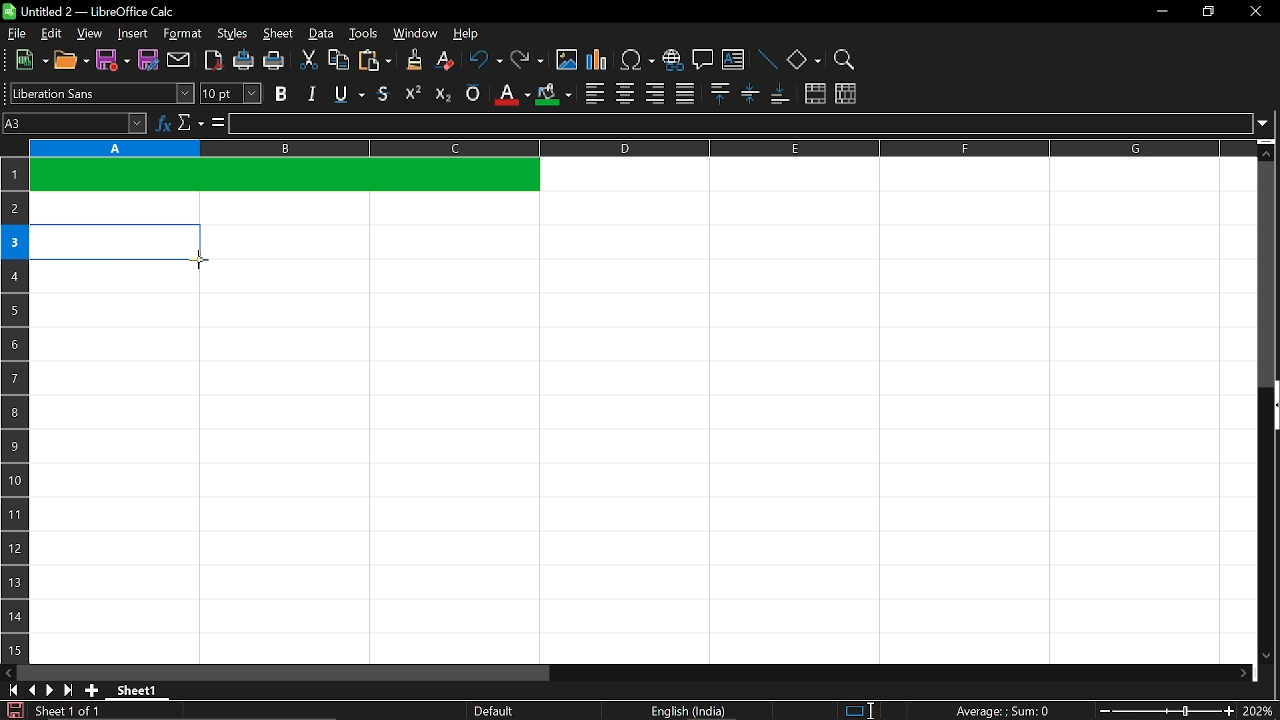  Describe the element at coordinates (103, 94) in the screenshot. I see `text style` at that location.